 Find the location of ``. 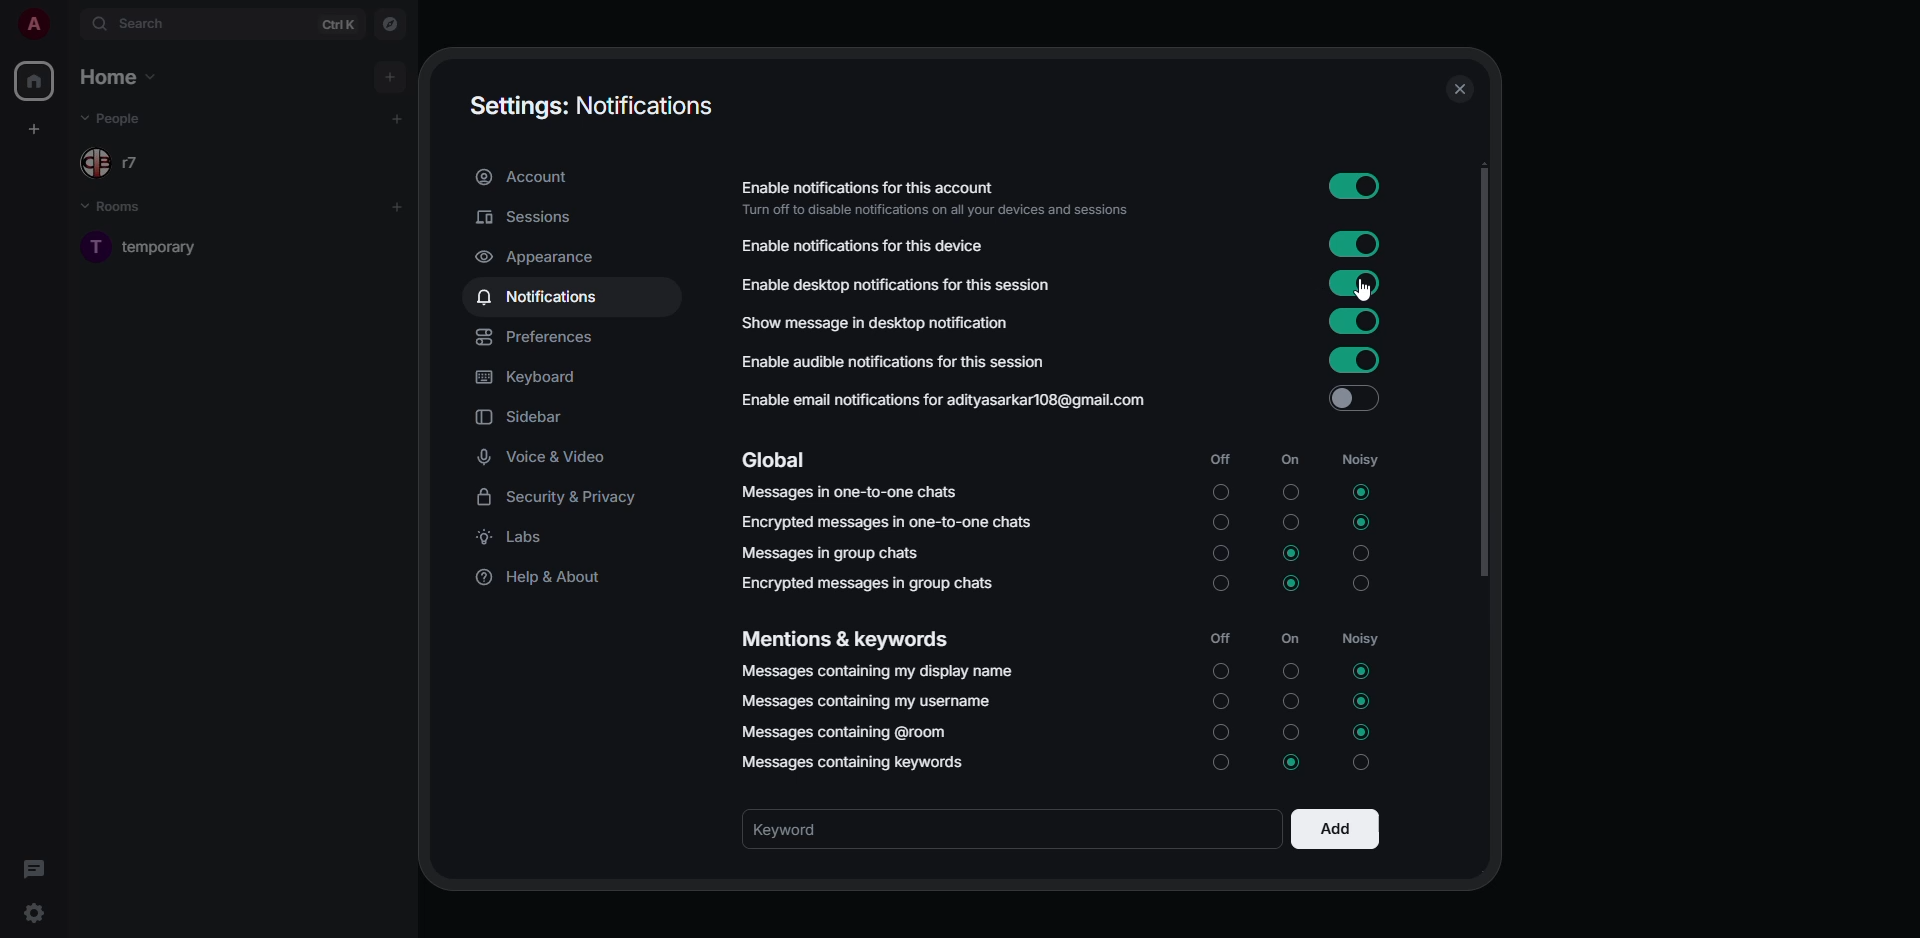

 is located at coordinates (1357, 763).